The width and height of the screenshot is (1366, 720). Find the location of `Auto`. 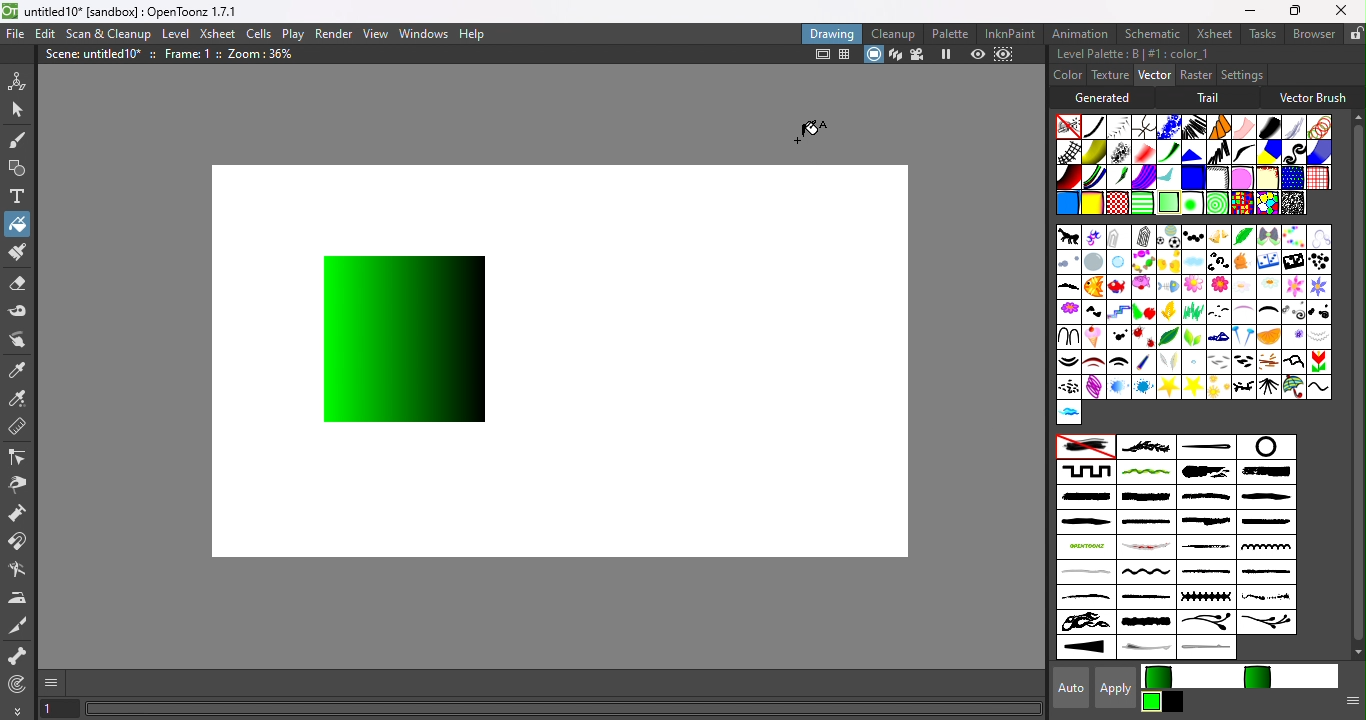

Auto is located at coordinates (1065, 688).